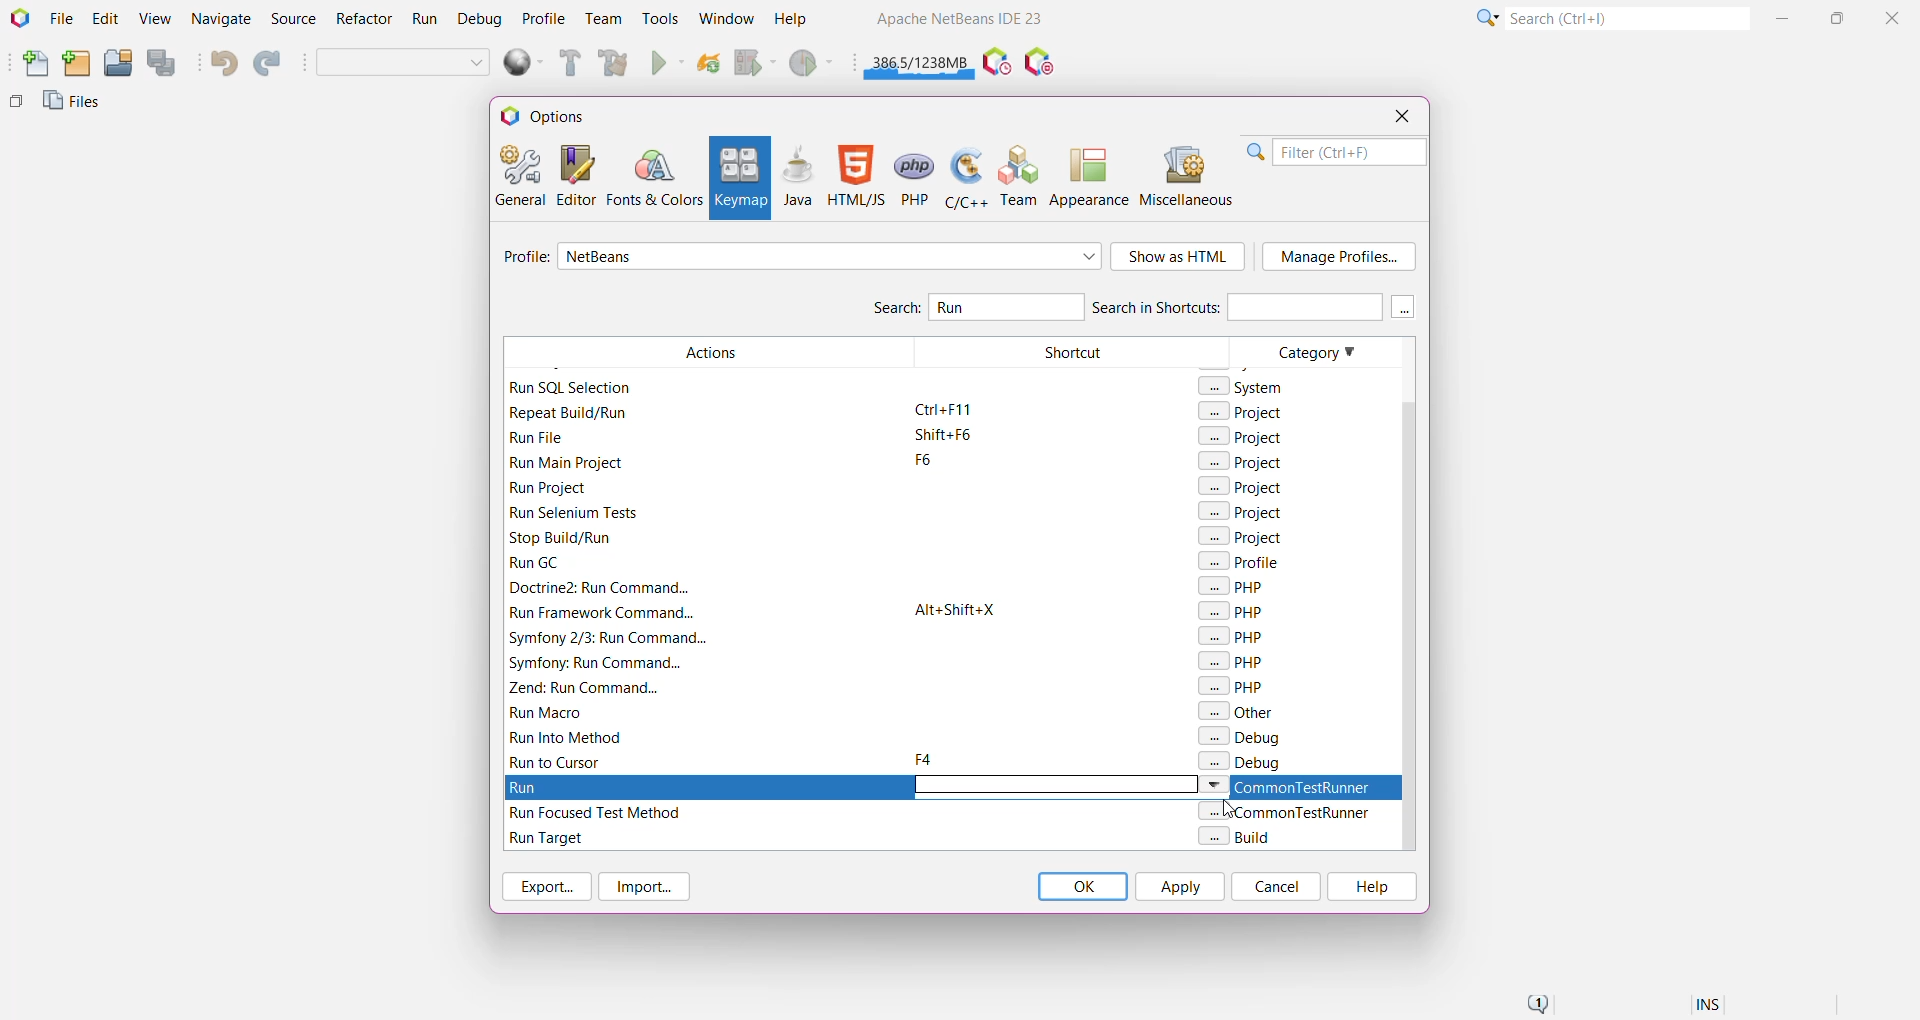 This screenshot has height=1020, width=1920. Describe the element at coordinates (1082, 886) in the screenshot. I see `OK` at that location.